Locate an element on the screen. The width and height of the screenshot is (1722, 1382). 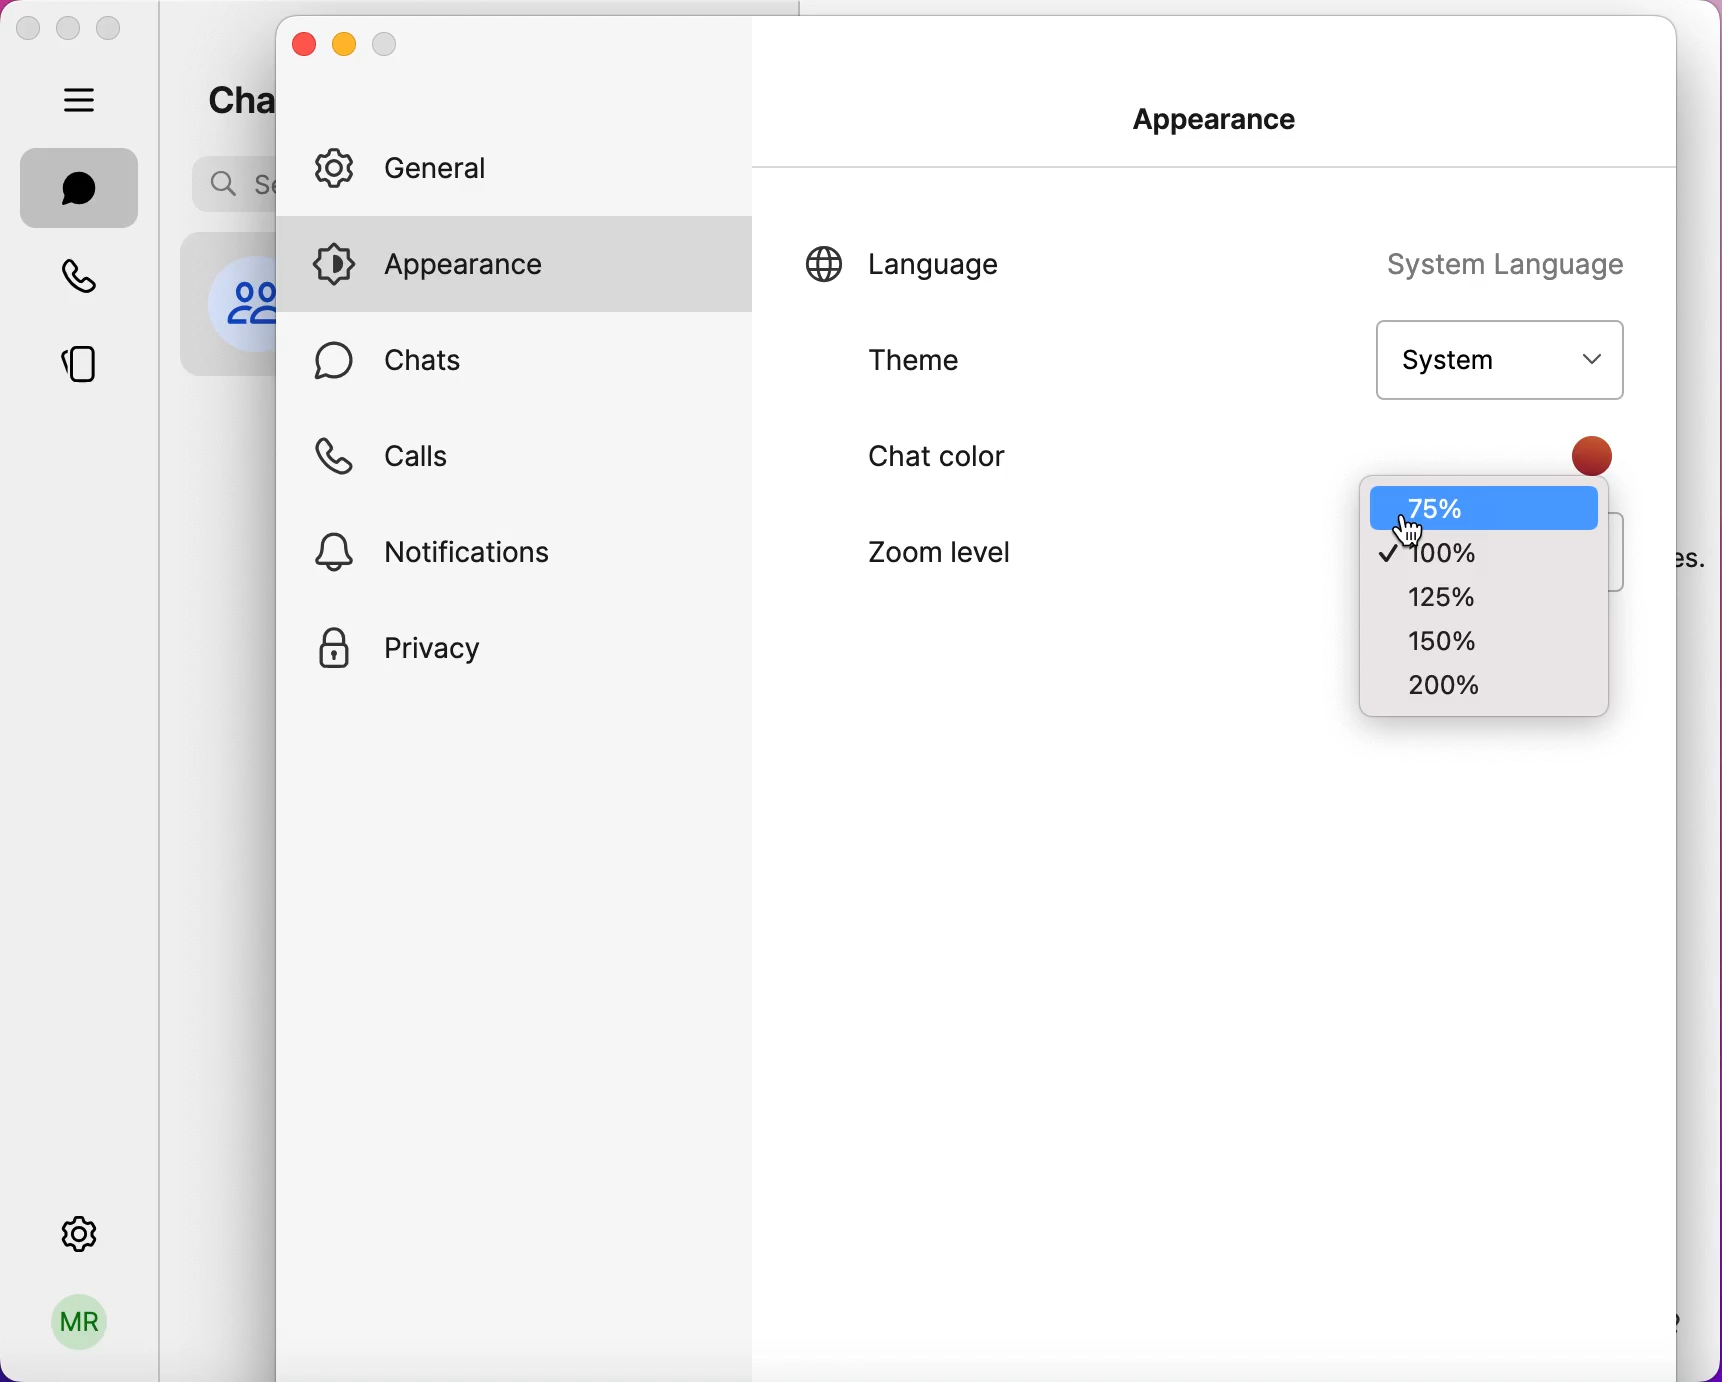
cursor is located at coordinates (1413, 533).